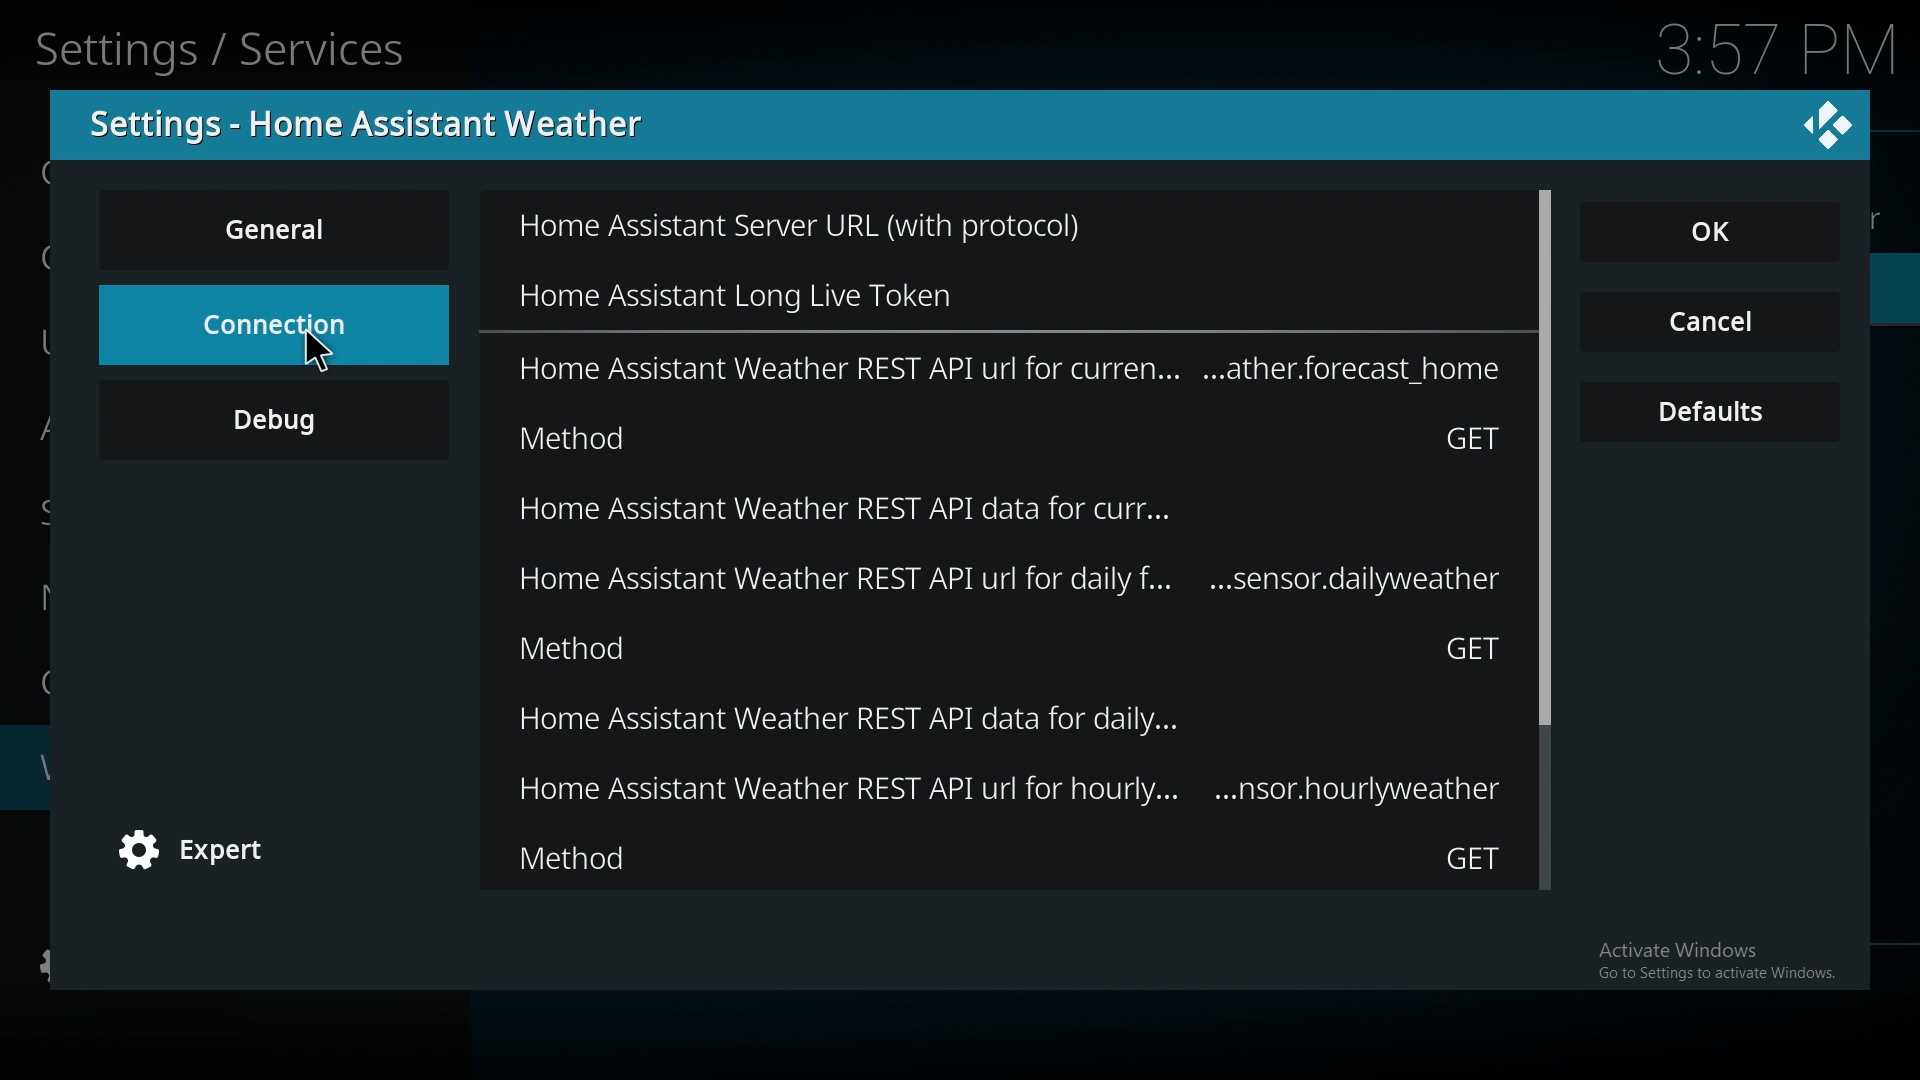 The image size is (1920, 1080). What do you see at coordinates (273, 311) in the screenshot?
I see `connection` at bounding box center [273, 311].